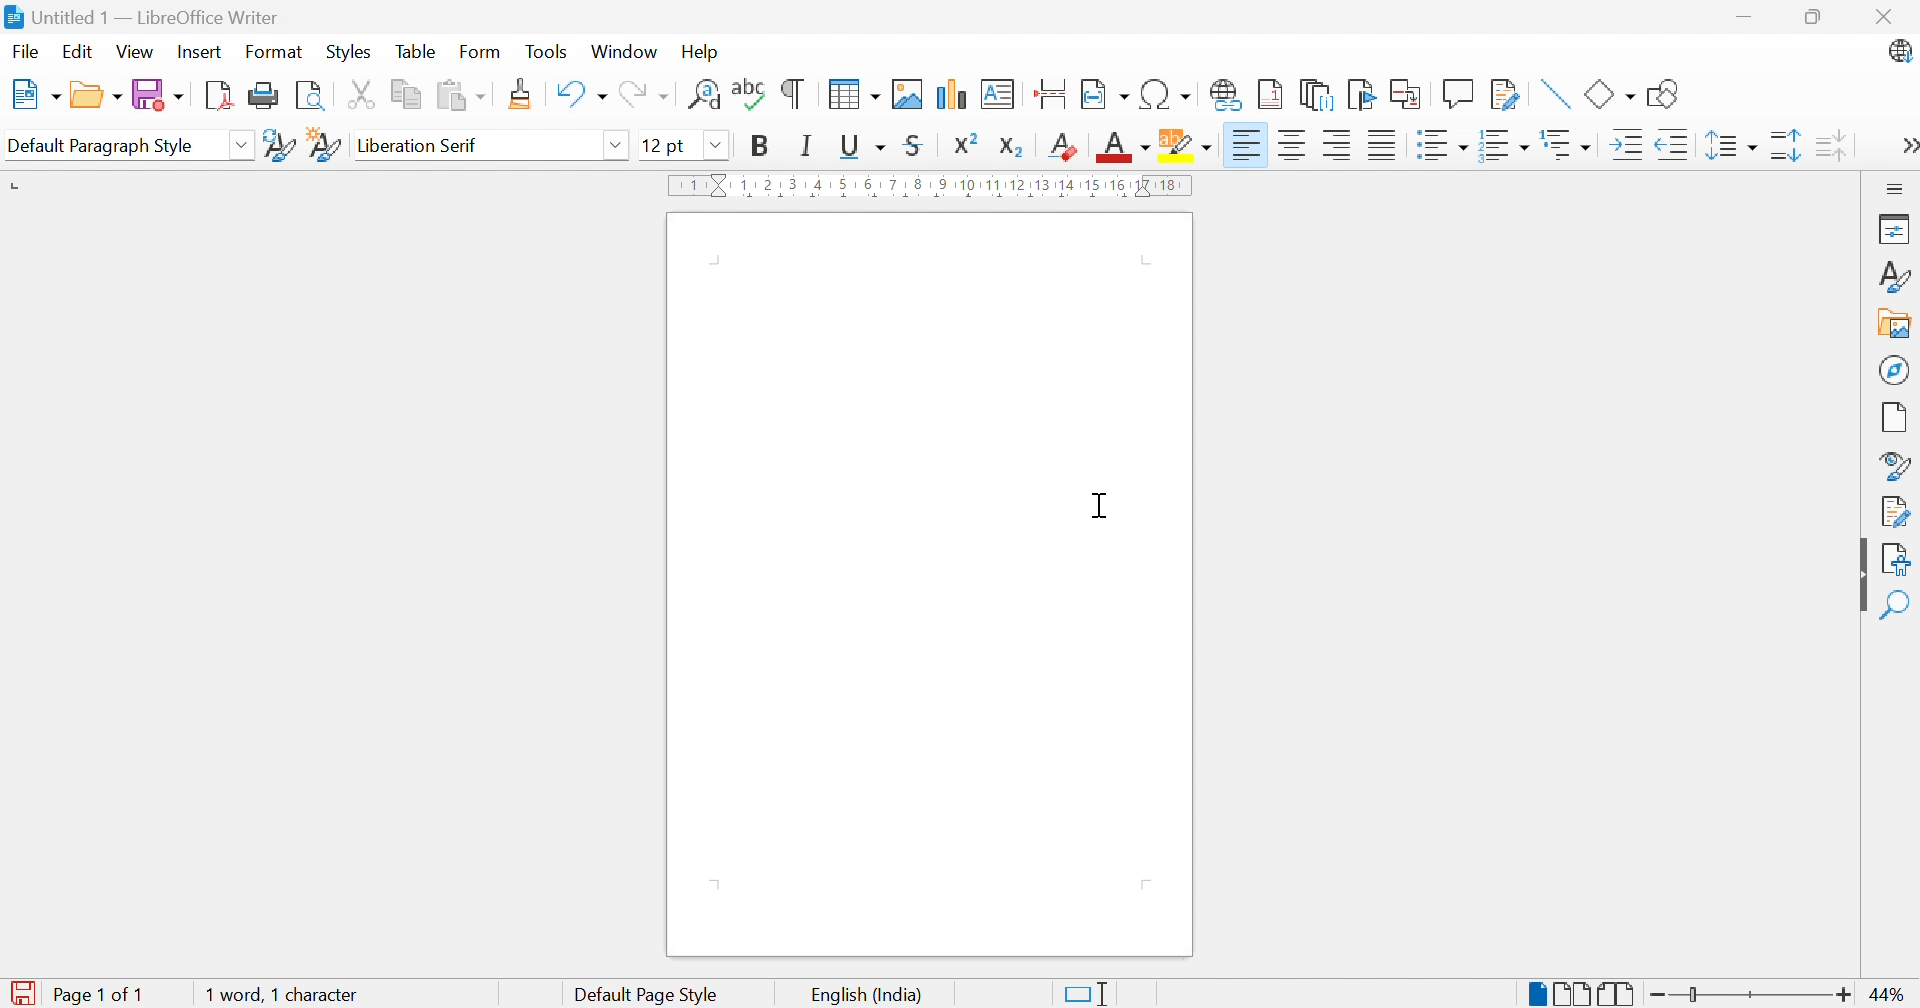  Describe the element at coordinates (1861, 573) in the screenshot. I see `Hide` at that location.